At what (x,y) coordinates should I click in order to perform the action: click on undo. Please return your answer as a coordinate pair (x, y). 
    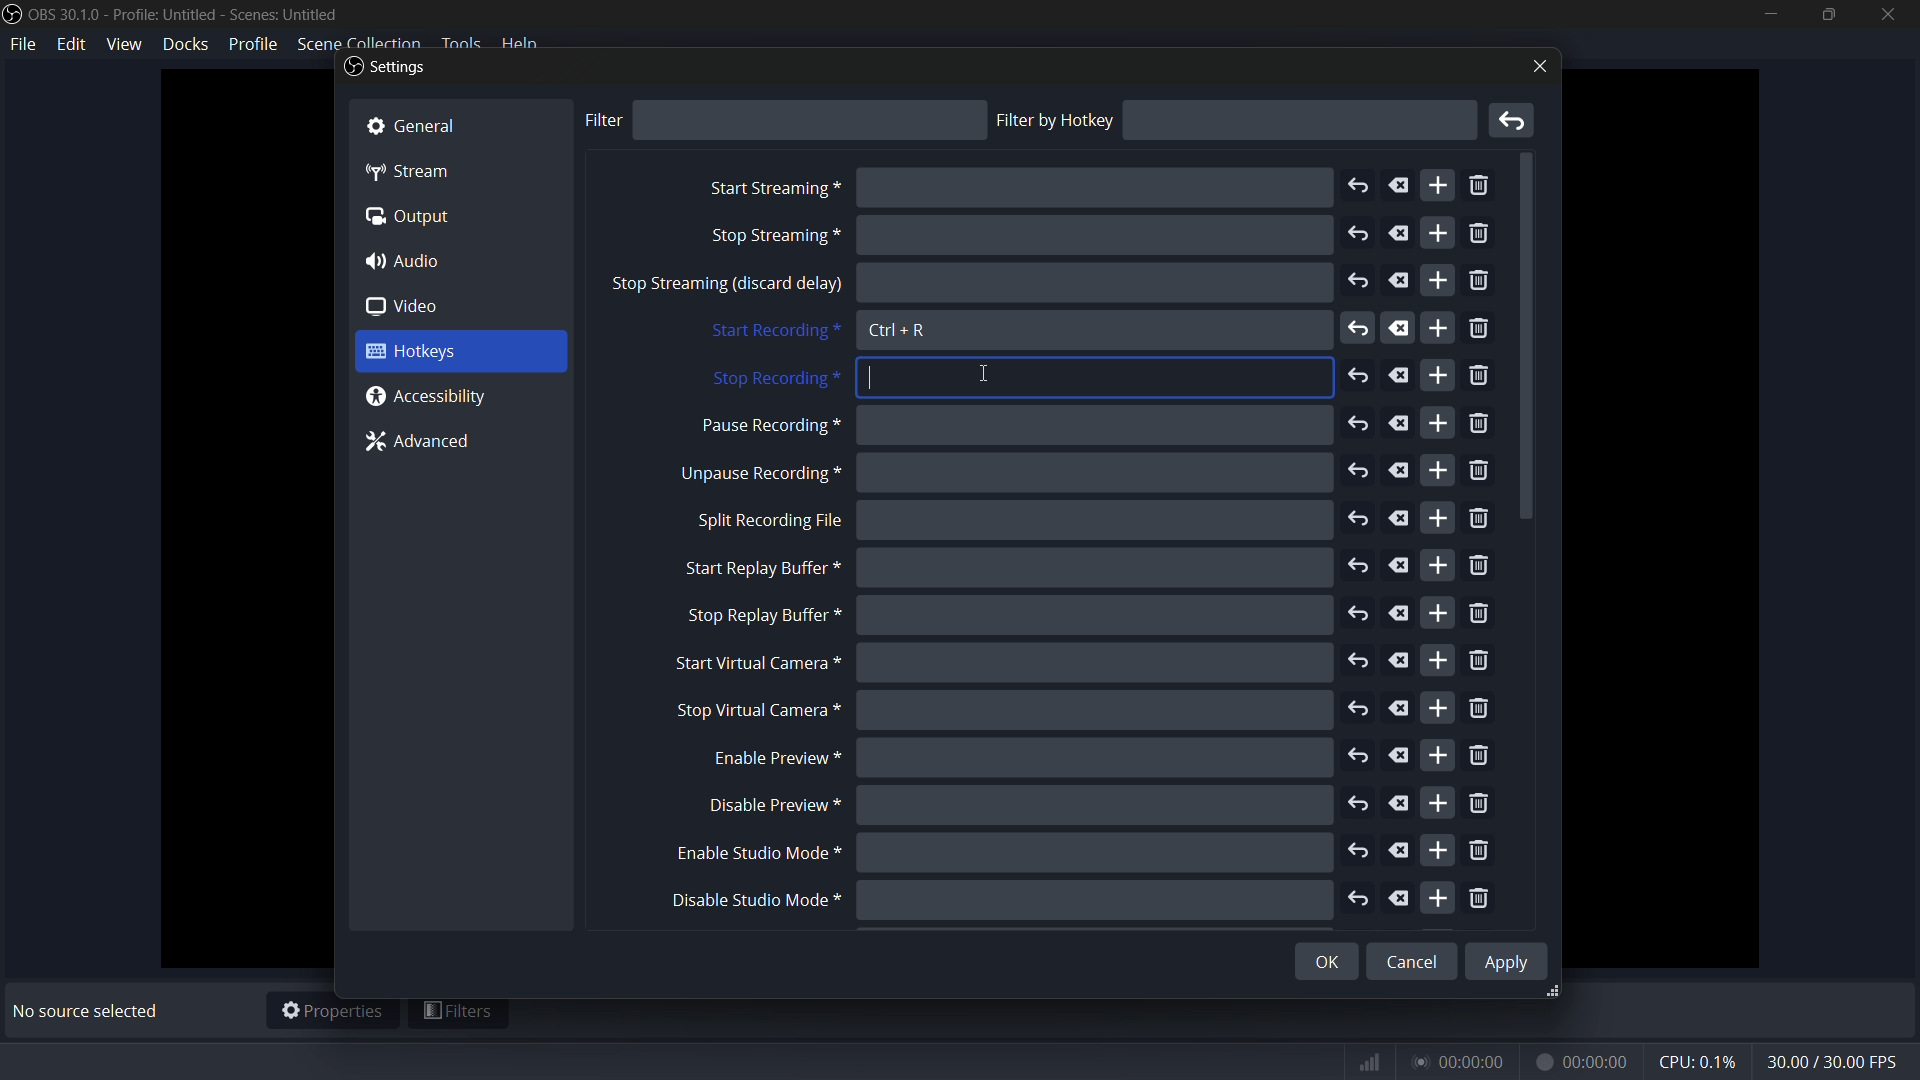
    Looking at the image, I should click on (1359, 615).